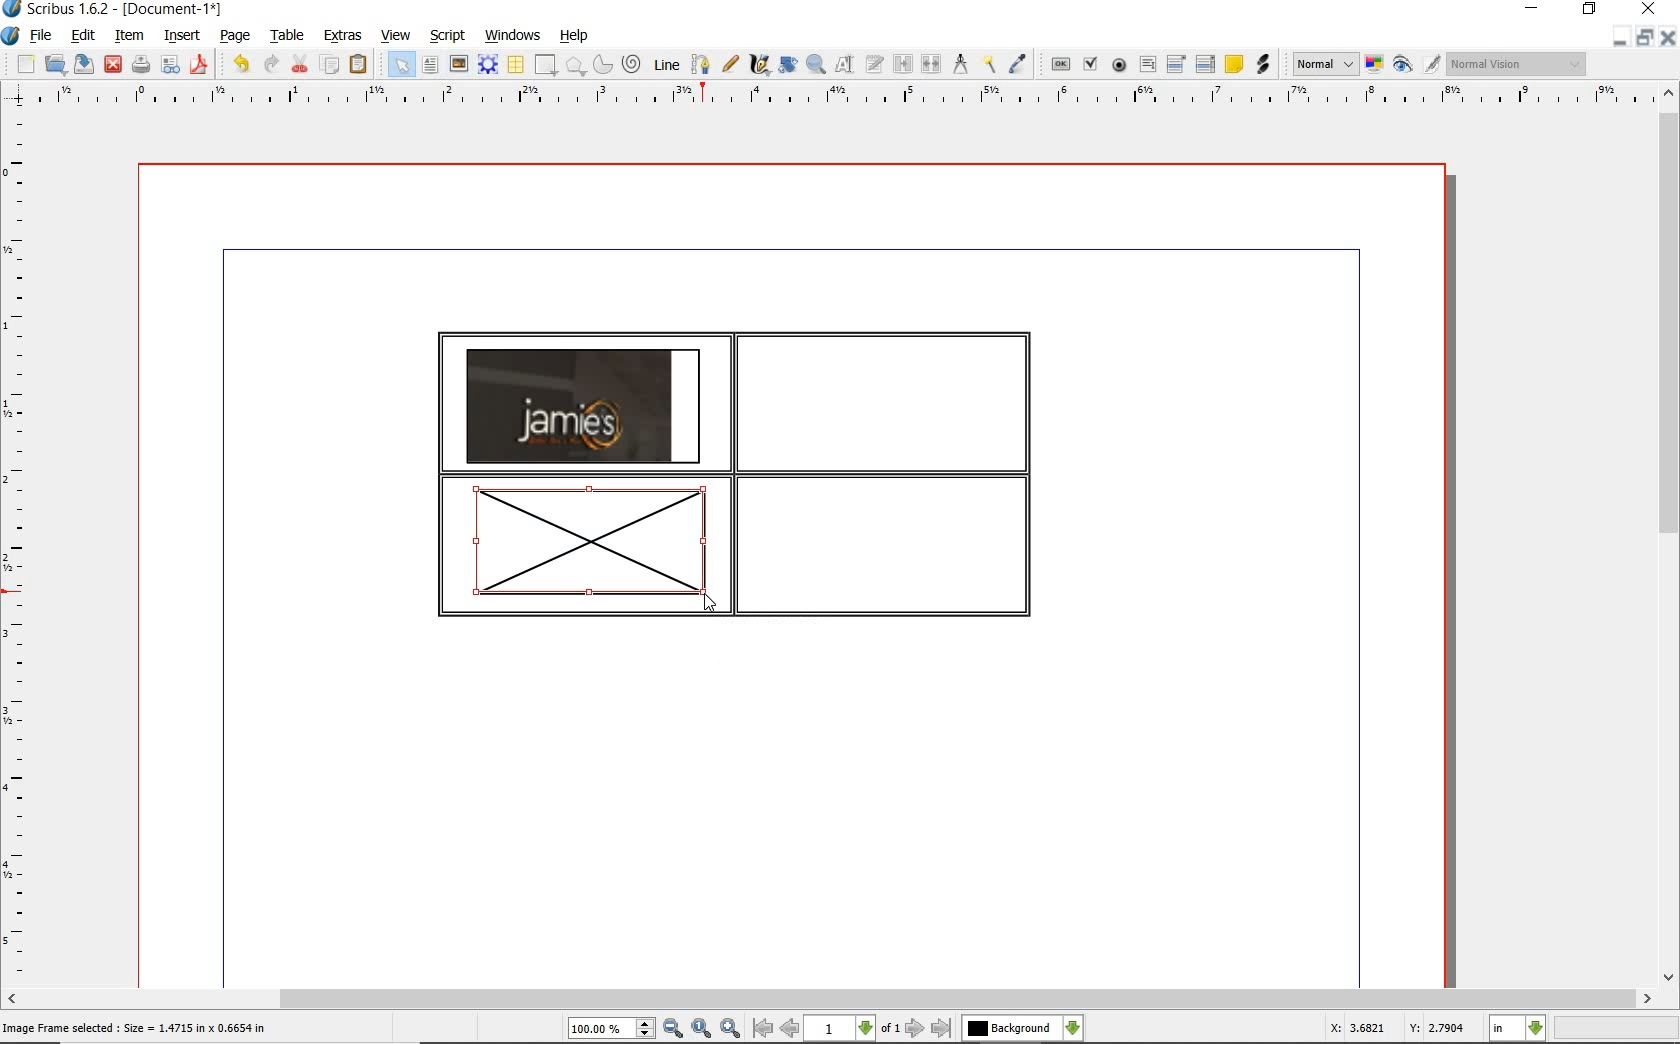 Image resolution: width=1680 pixels, height=1044 pixels. Describe the element at coordinates (828, 999) in the screenshot. I see `scrollbar` at that location.